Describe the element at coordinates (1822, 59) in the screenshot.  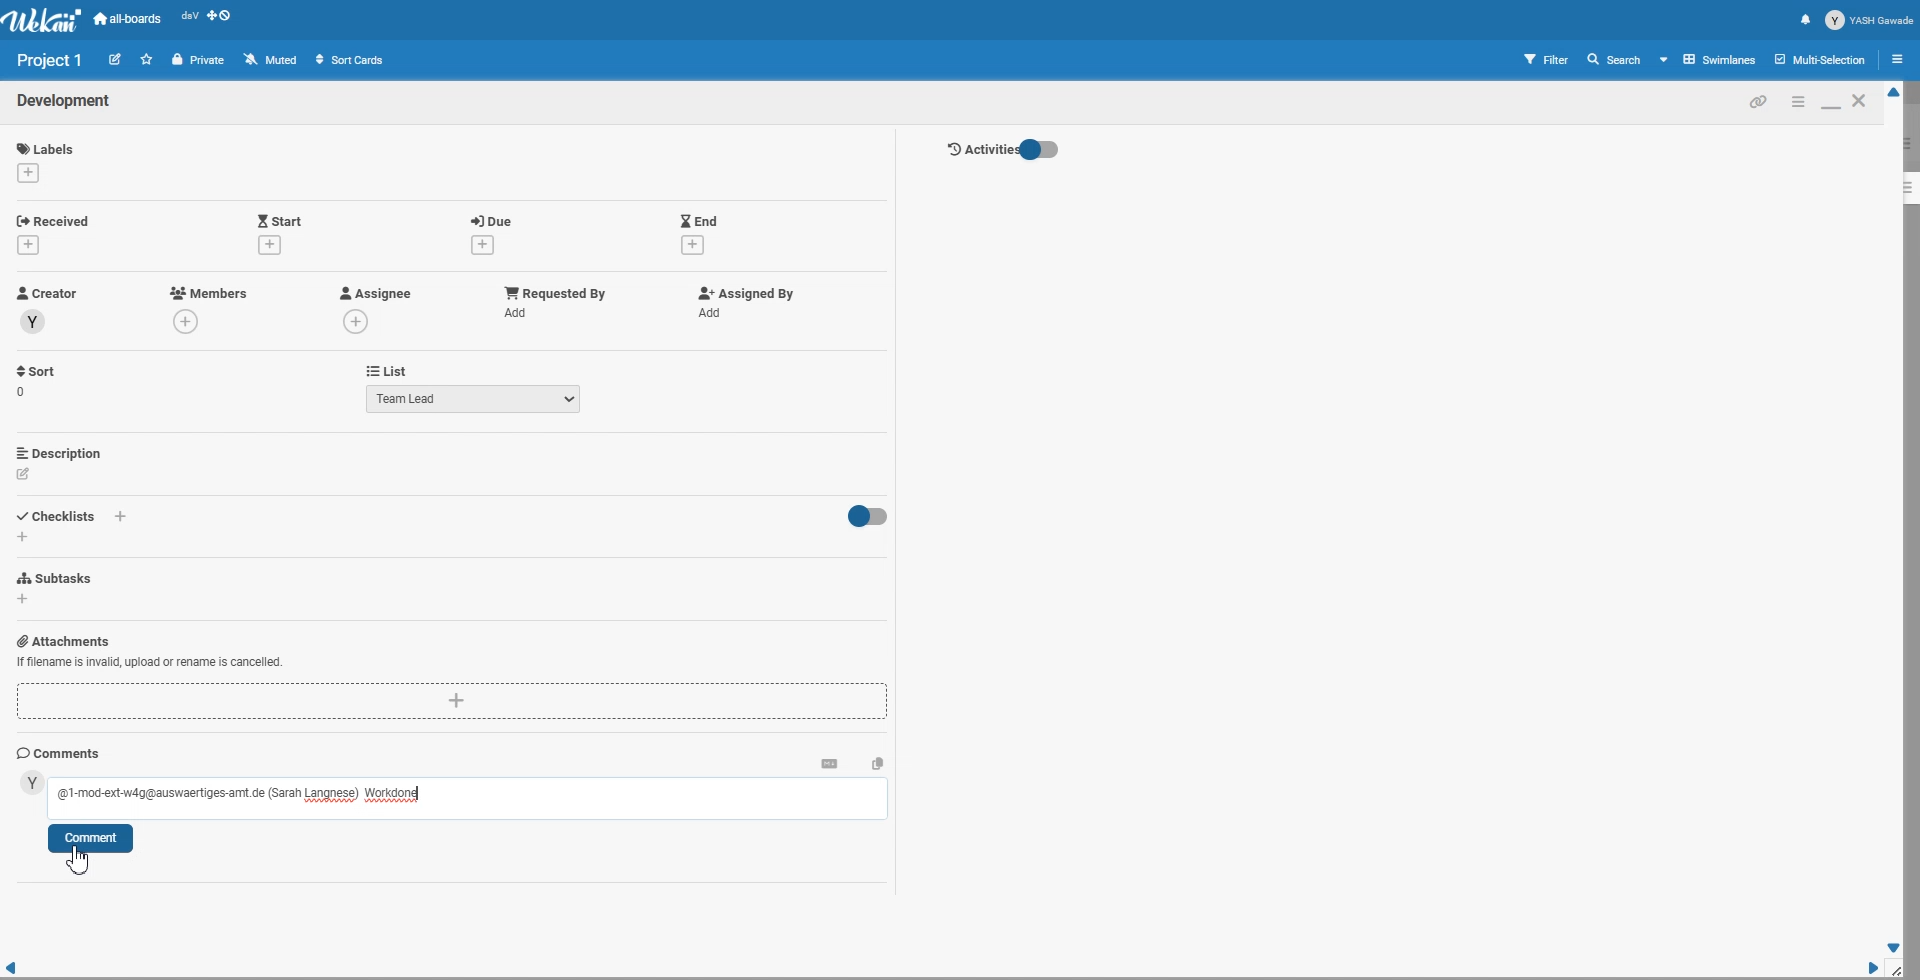
I see `Multi section` at that location.